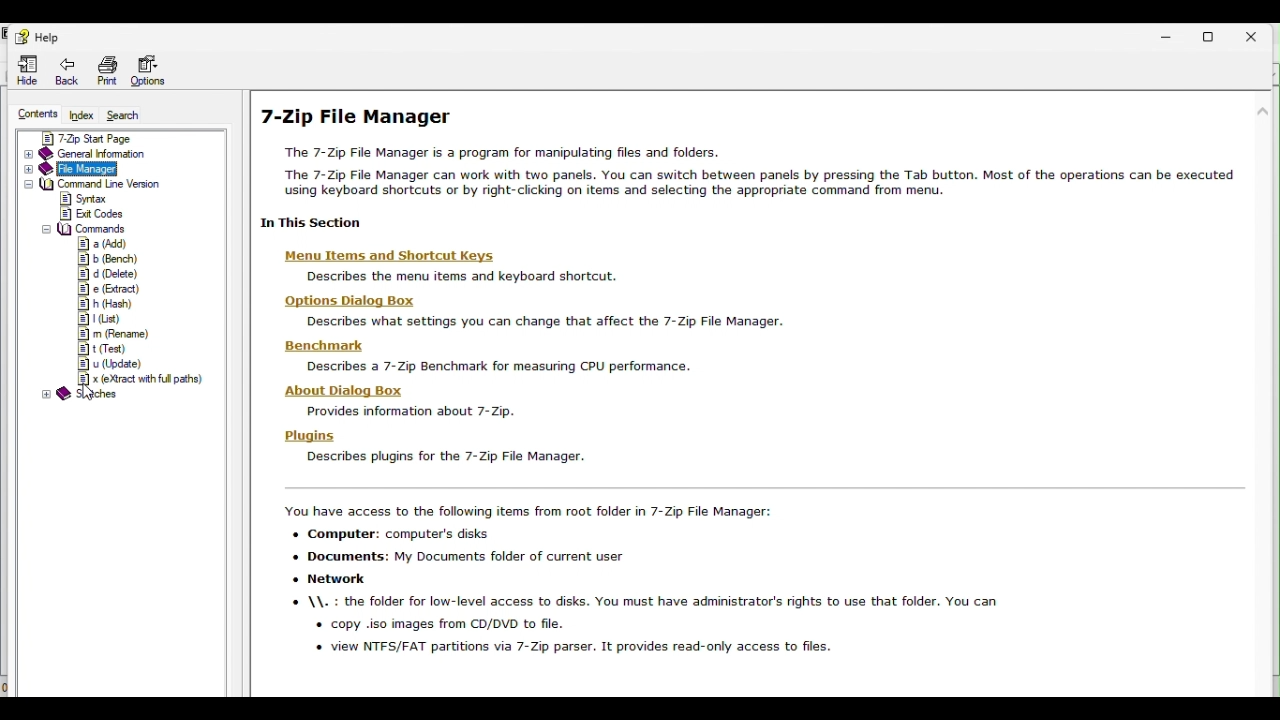  Describe the element at coordinates (95, 395) in the screenshot. I see `sketches` at that location.